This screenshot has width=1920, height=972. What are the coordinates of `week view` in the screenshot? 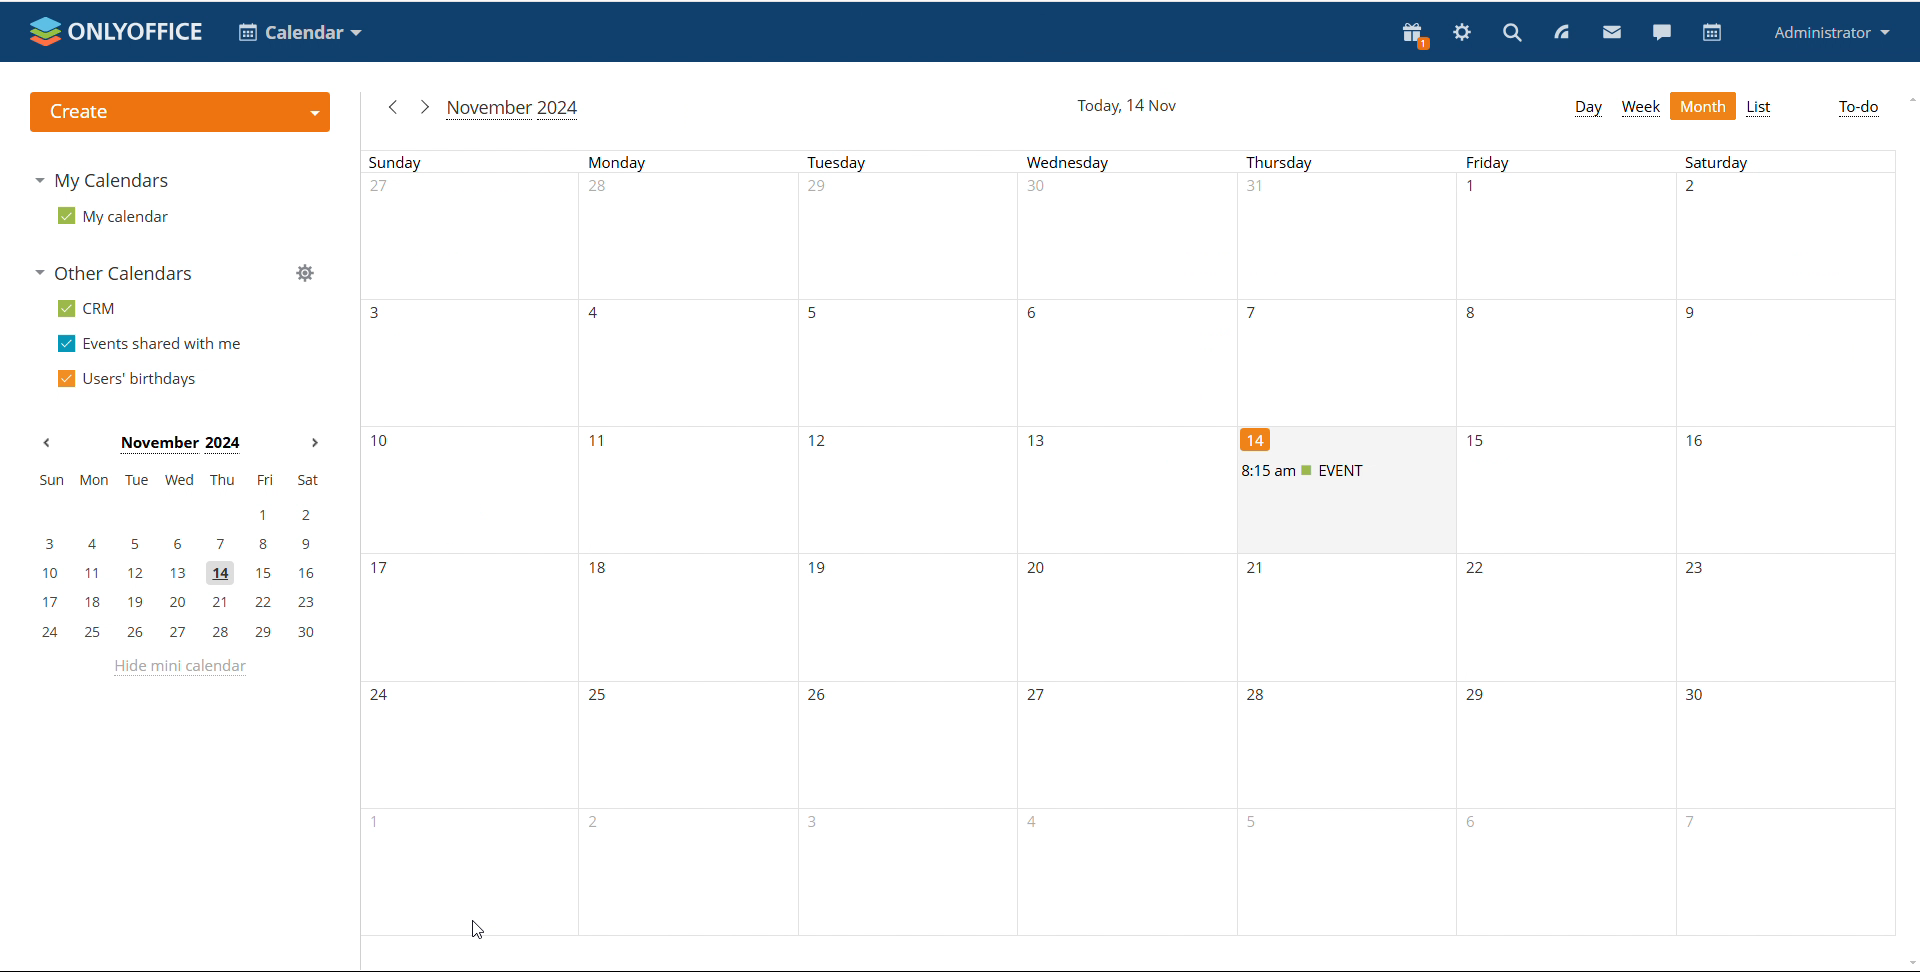 It's located at (1641, 108).